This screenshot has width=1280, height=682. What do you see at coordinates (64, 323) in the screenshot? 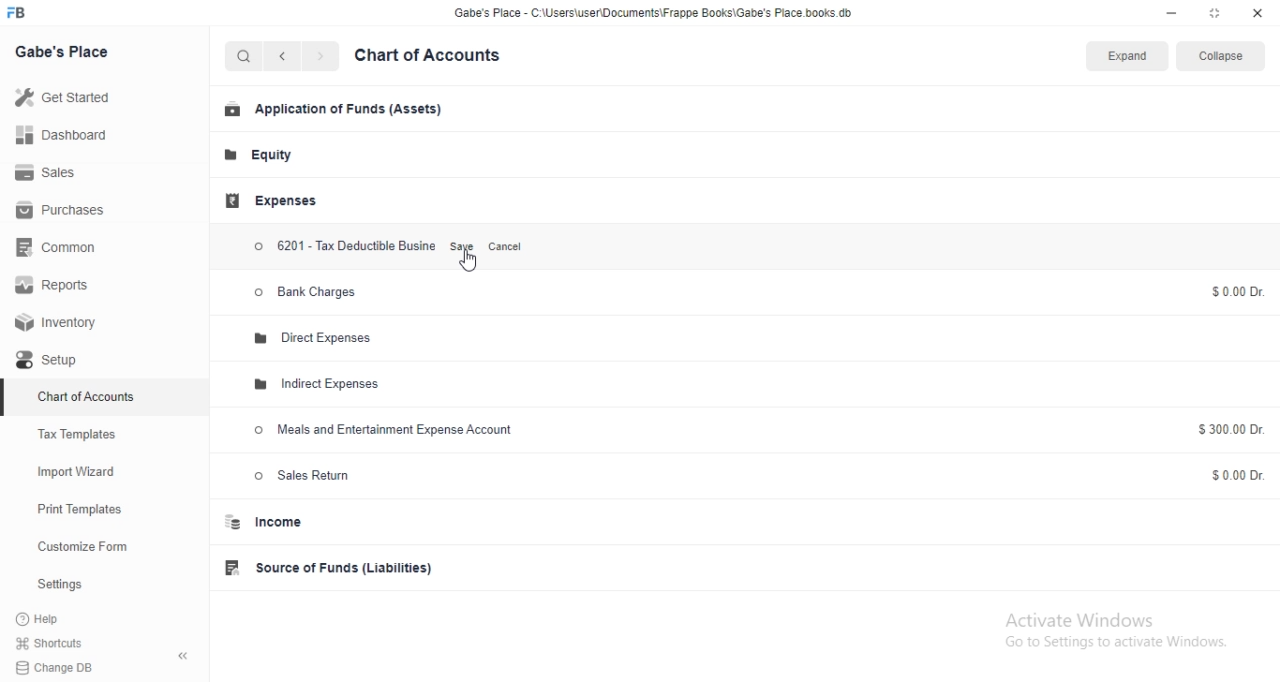
I see `Inventory` at bounding box center [64, 323].